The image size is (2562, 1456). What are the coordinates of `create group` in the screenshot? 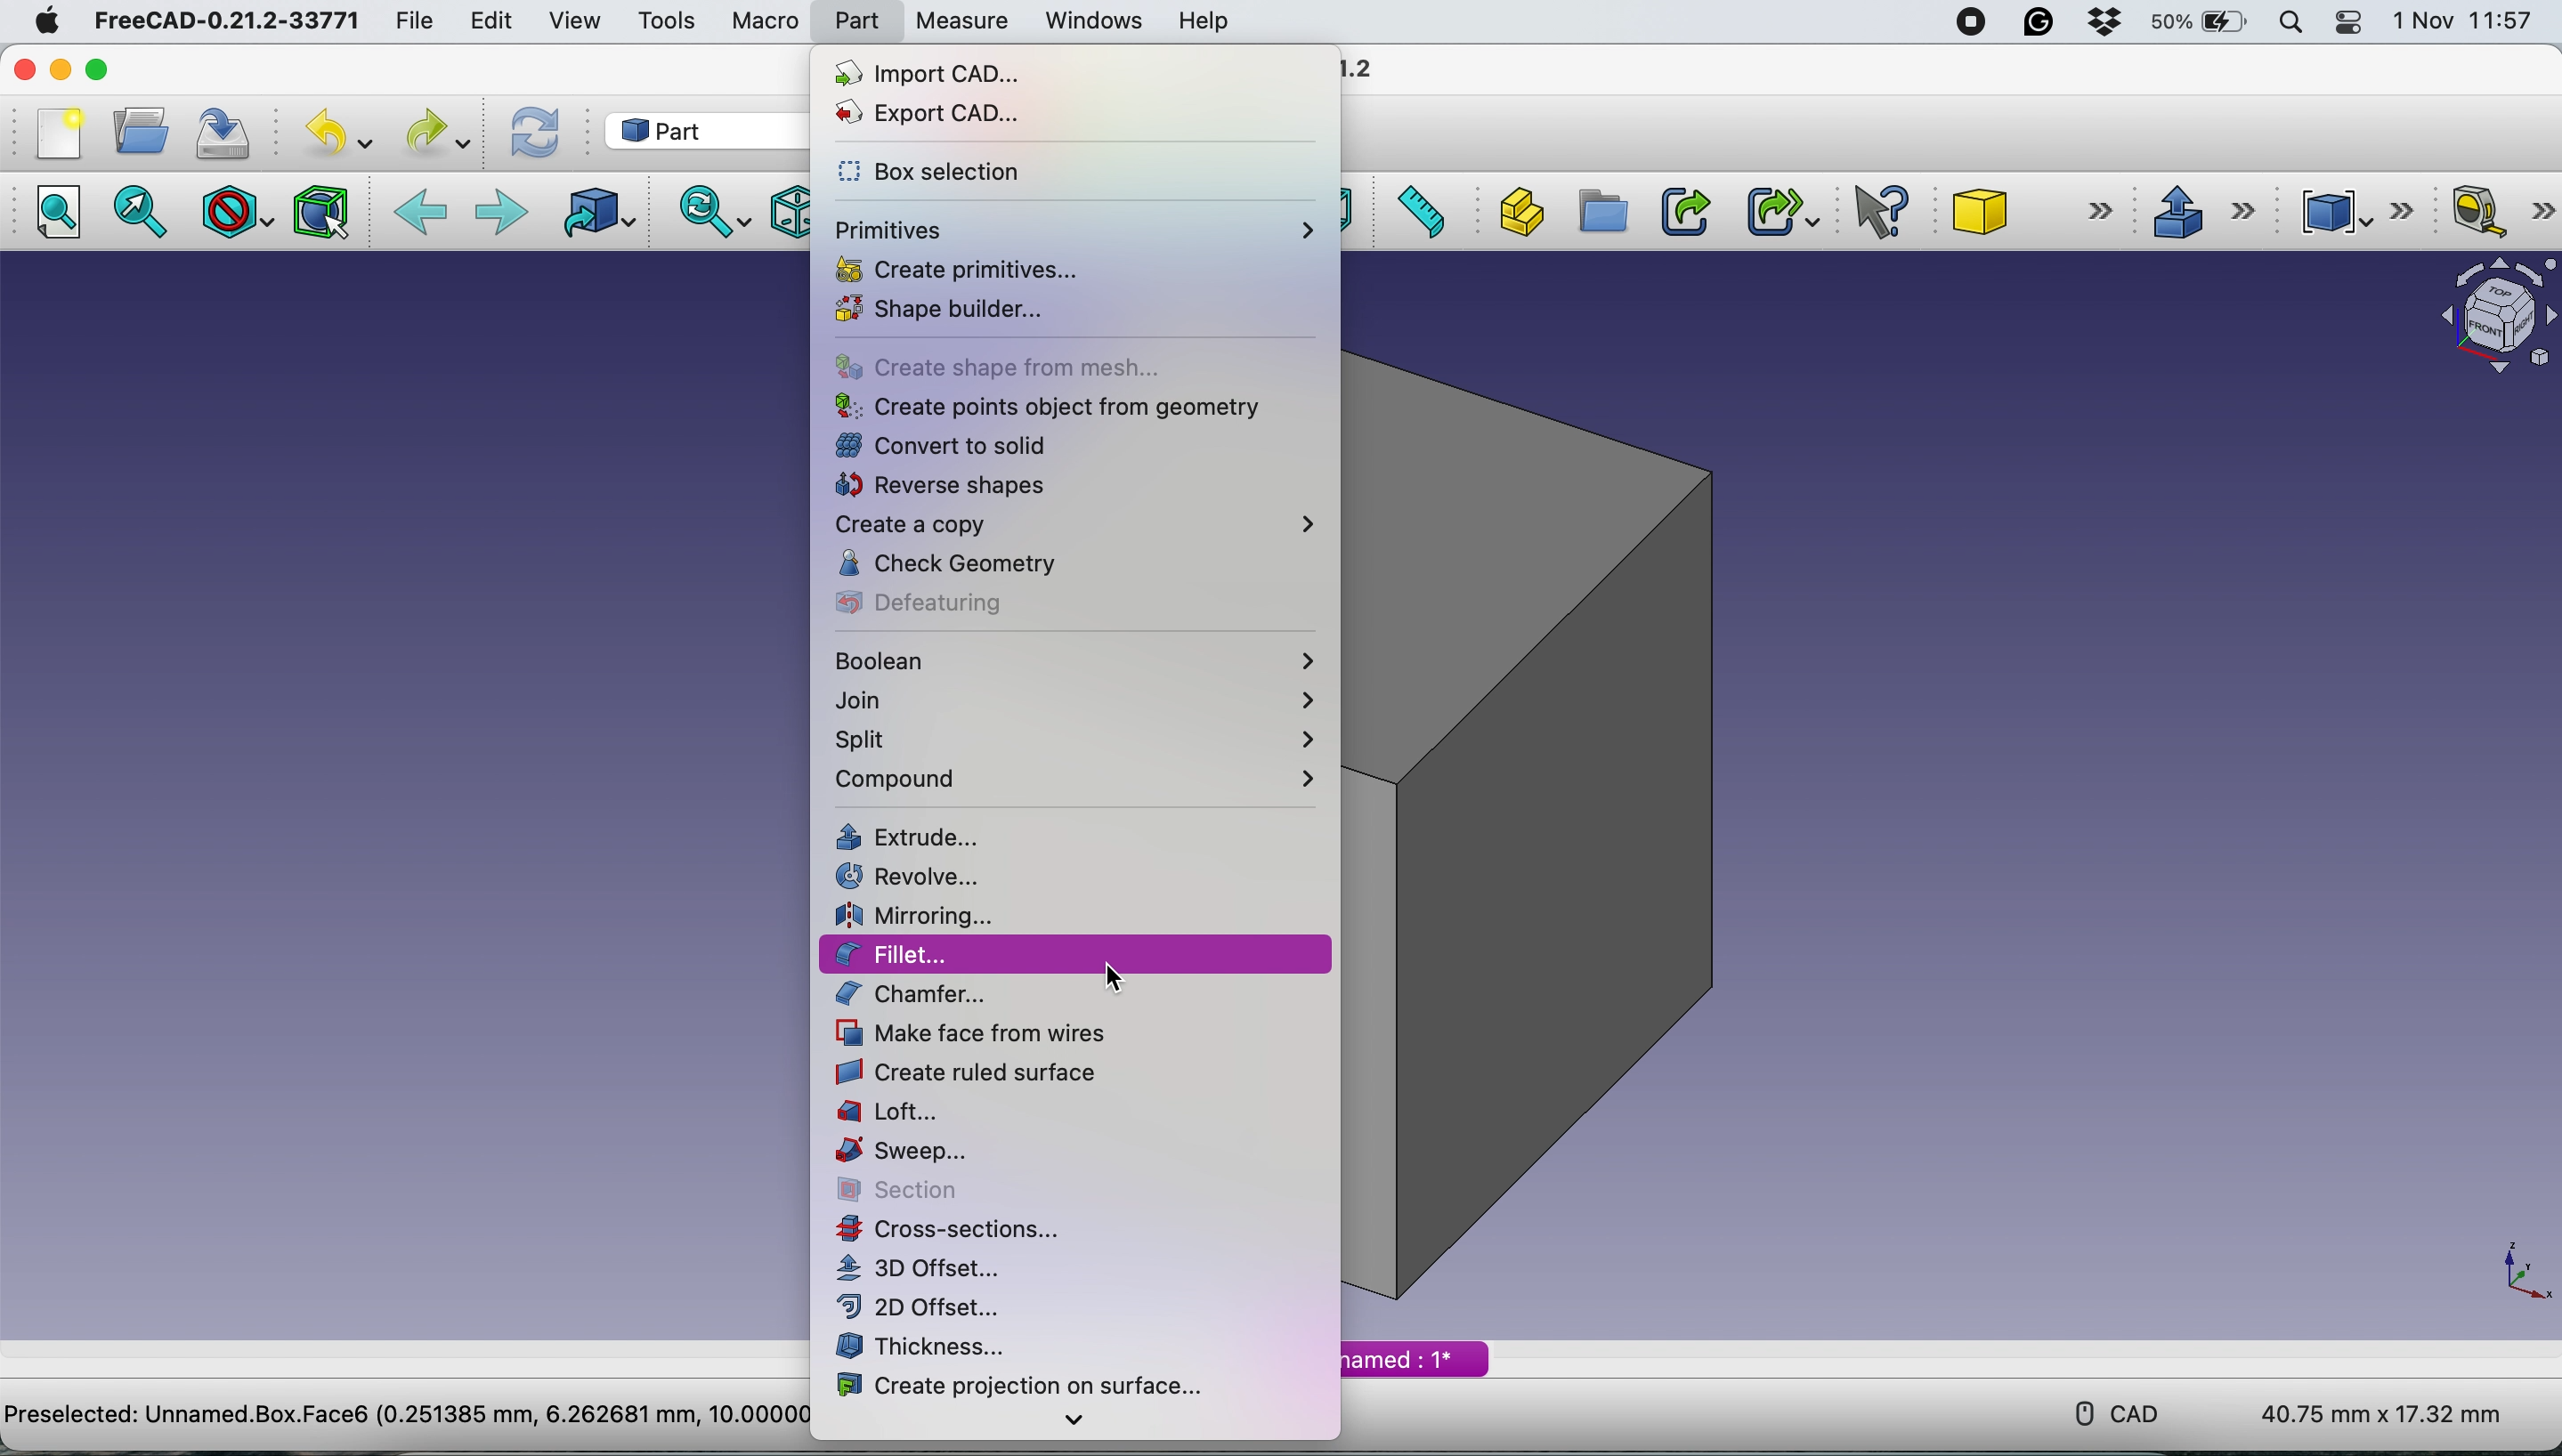 It's located at (1600, 213).